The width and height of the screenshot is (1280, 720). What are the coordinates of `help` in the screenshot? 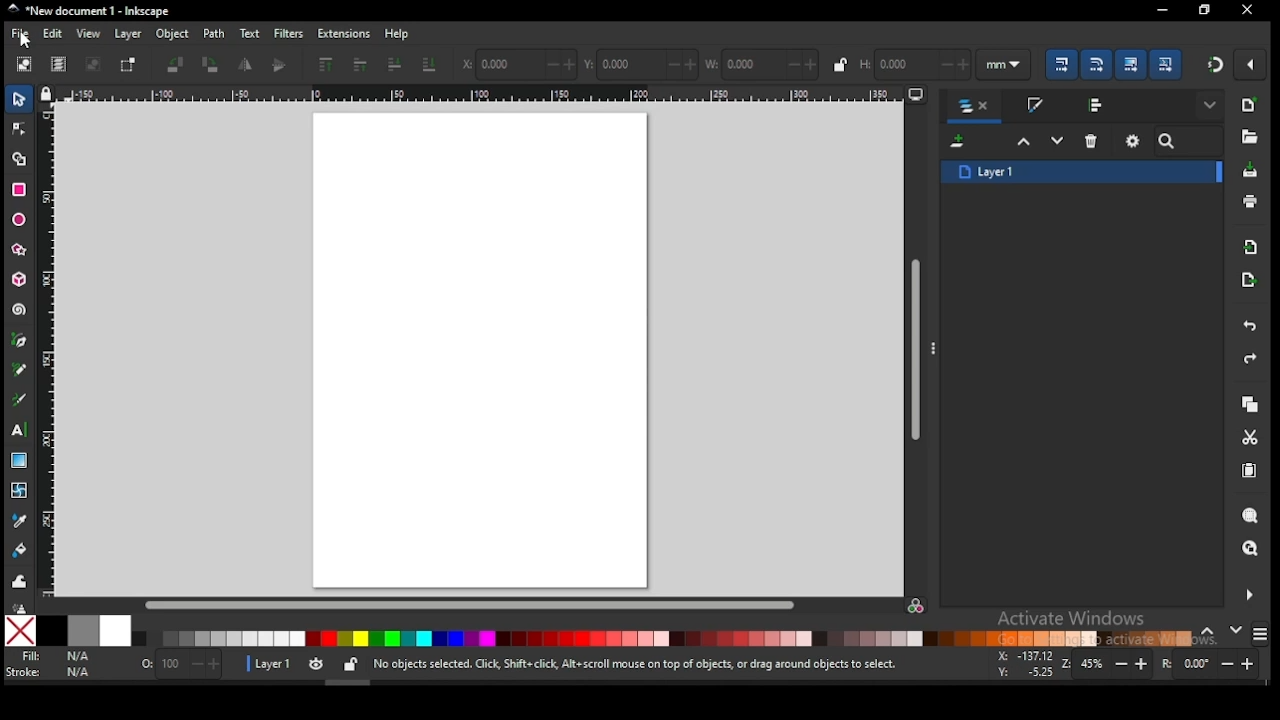 It's located at (400, 33).